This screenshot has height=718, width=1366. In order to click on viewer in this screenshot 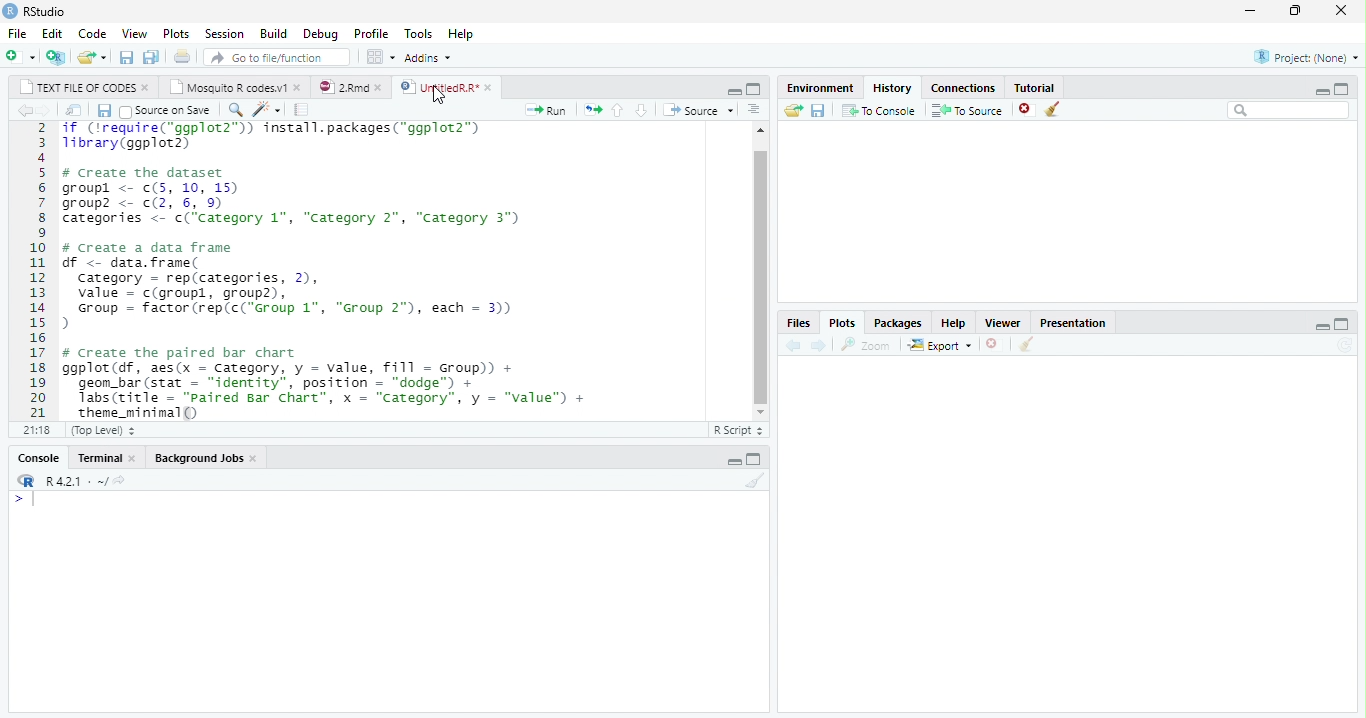, I will do `click(1003, 322)`.